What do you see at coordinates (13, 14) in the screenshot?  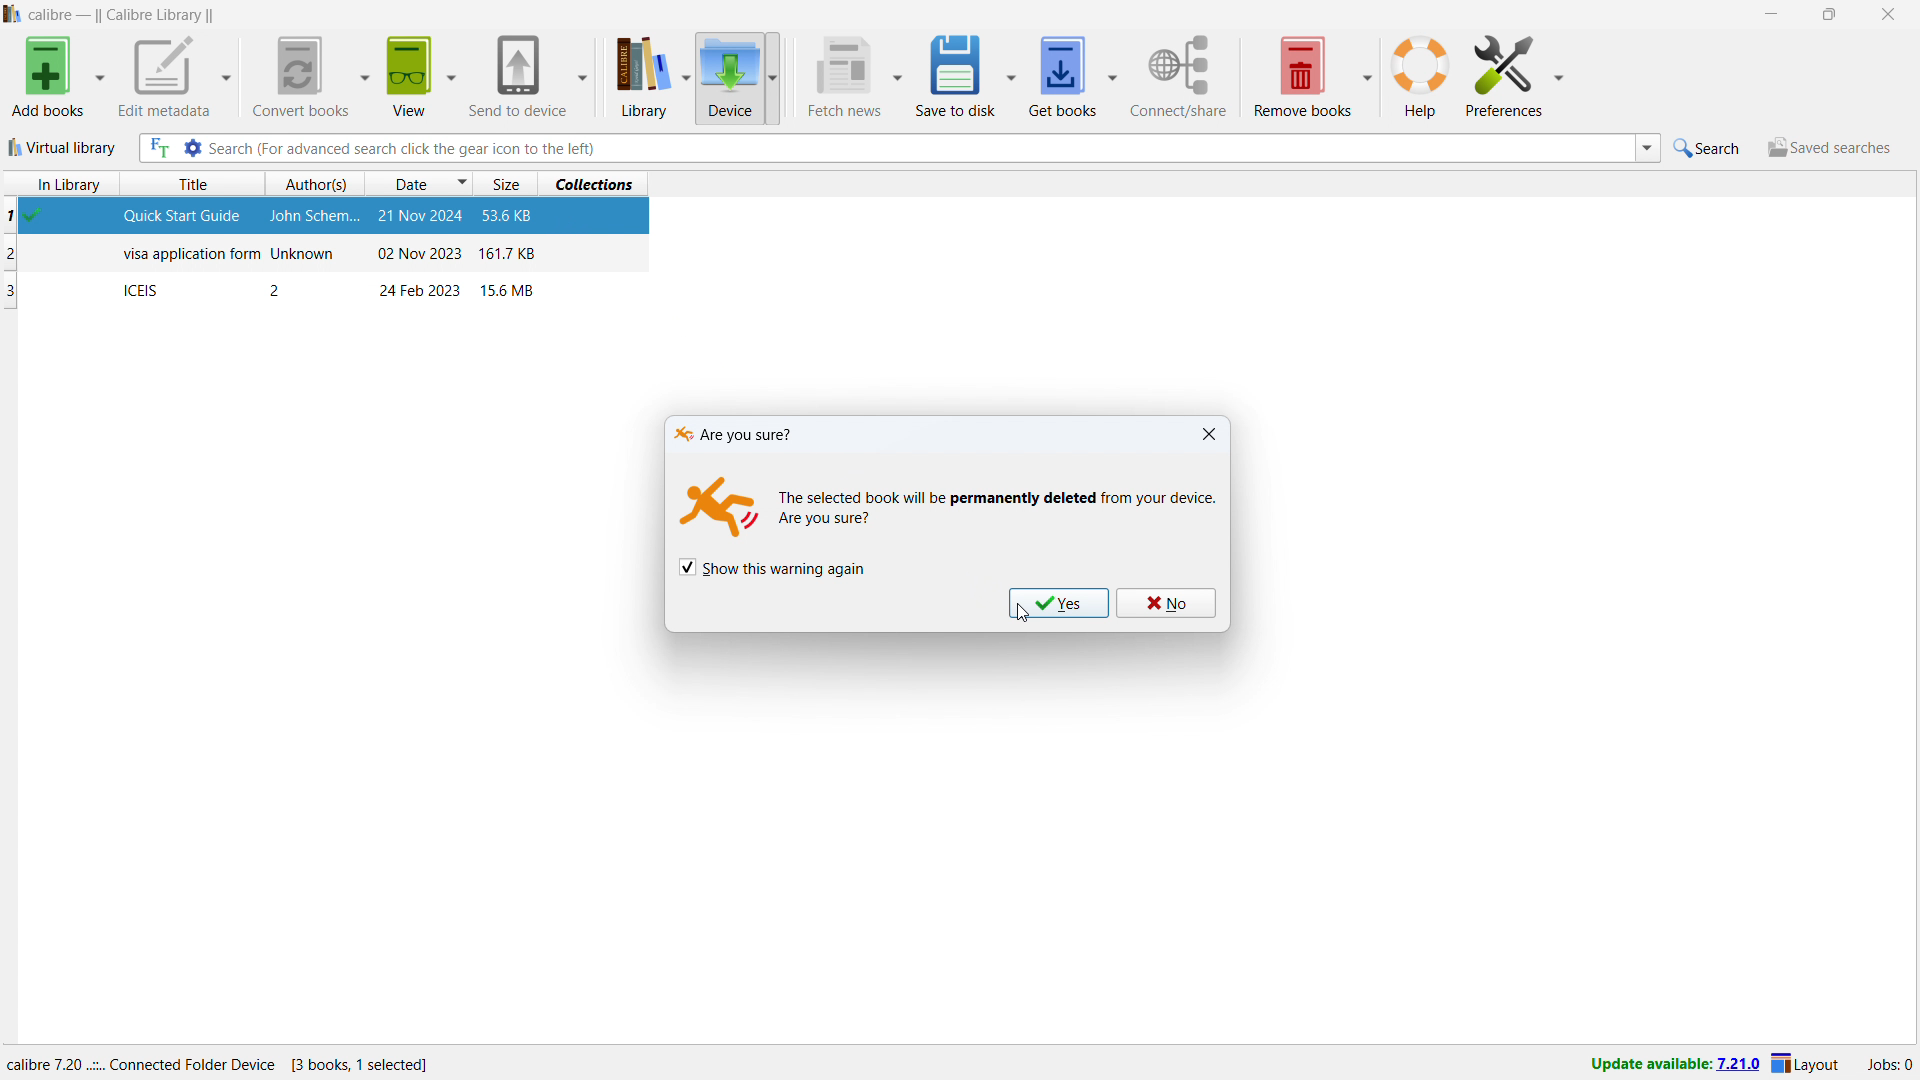 I see `logo` at bounding box center [13, 14].